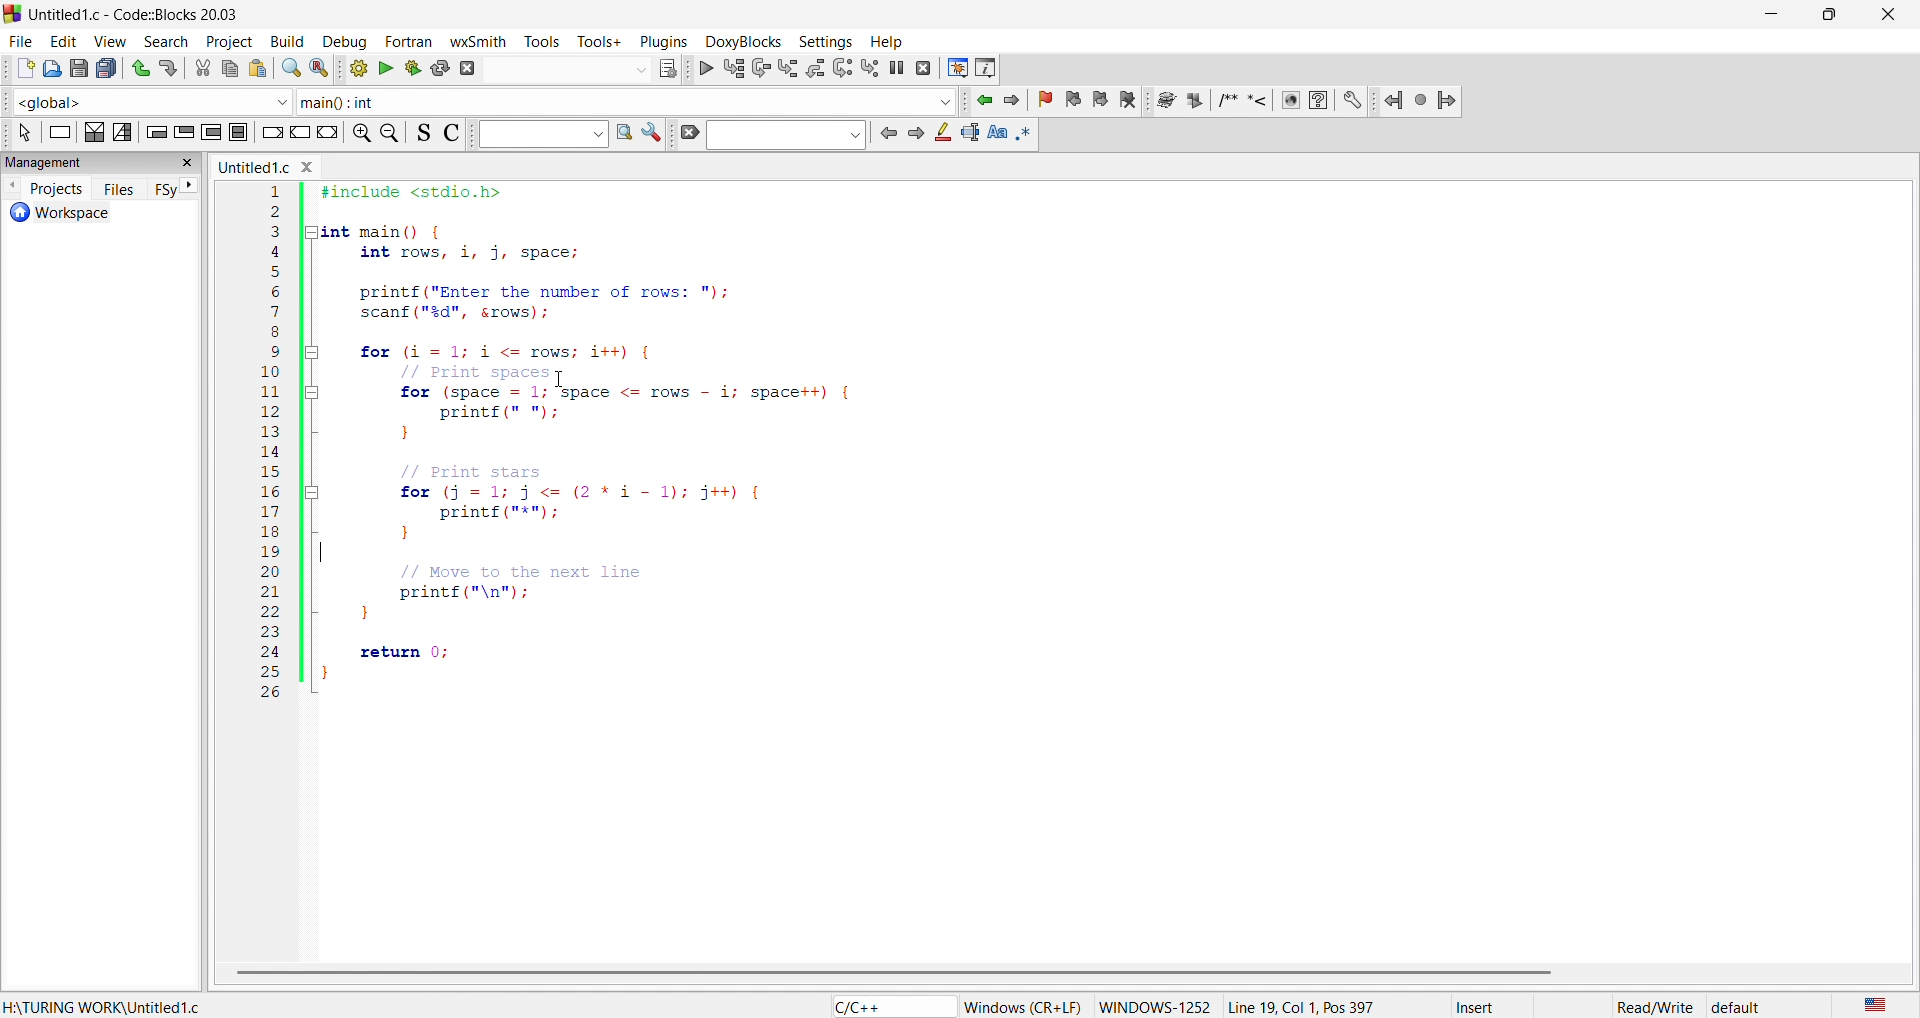 The width and height of the screenshot is (1920, 1018). I want to click on instruction, so click(57, 132).